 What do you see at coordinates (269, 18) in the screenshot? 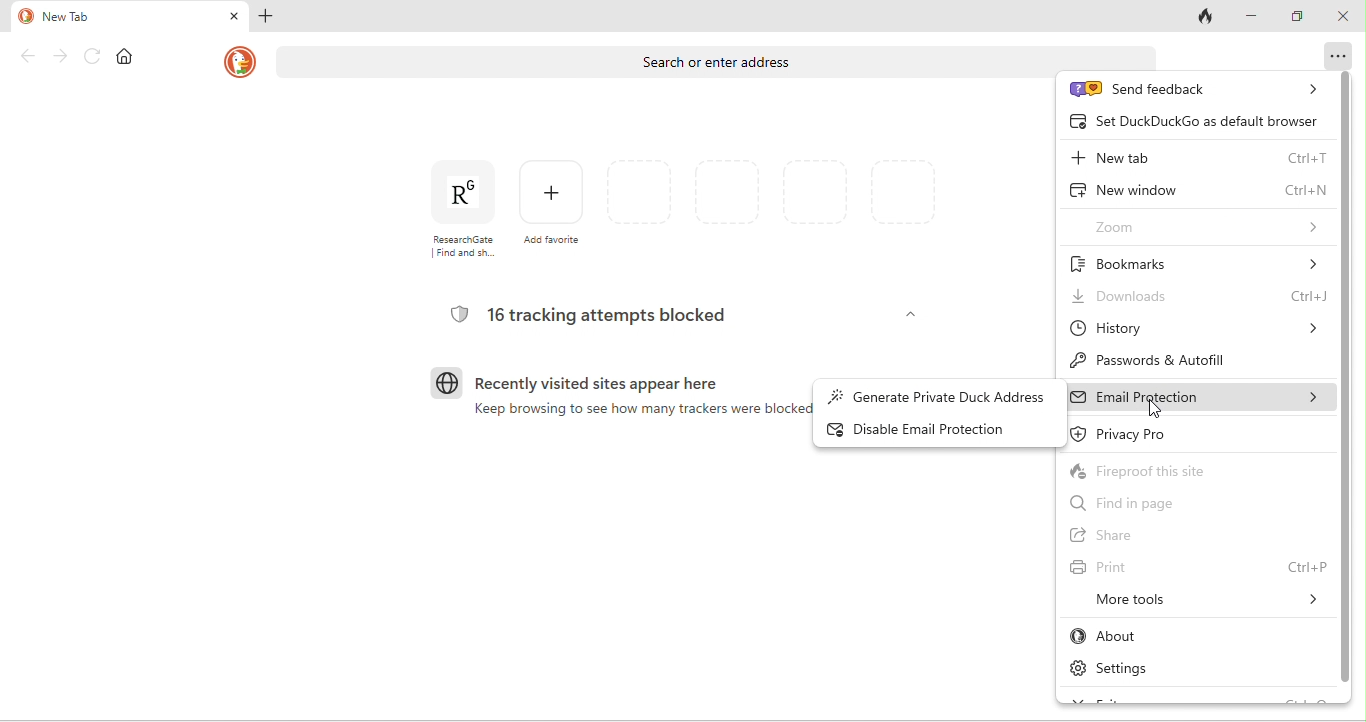
I see `add tab` at bounding box center [269, 18].